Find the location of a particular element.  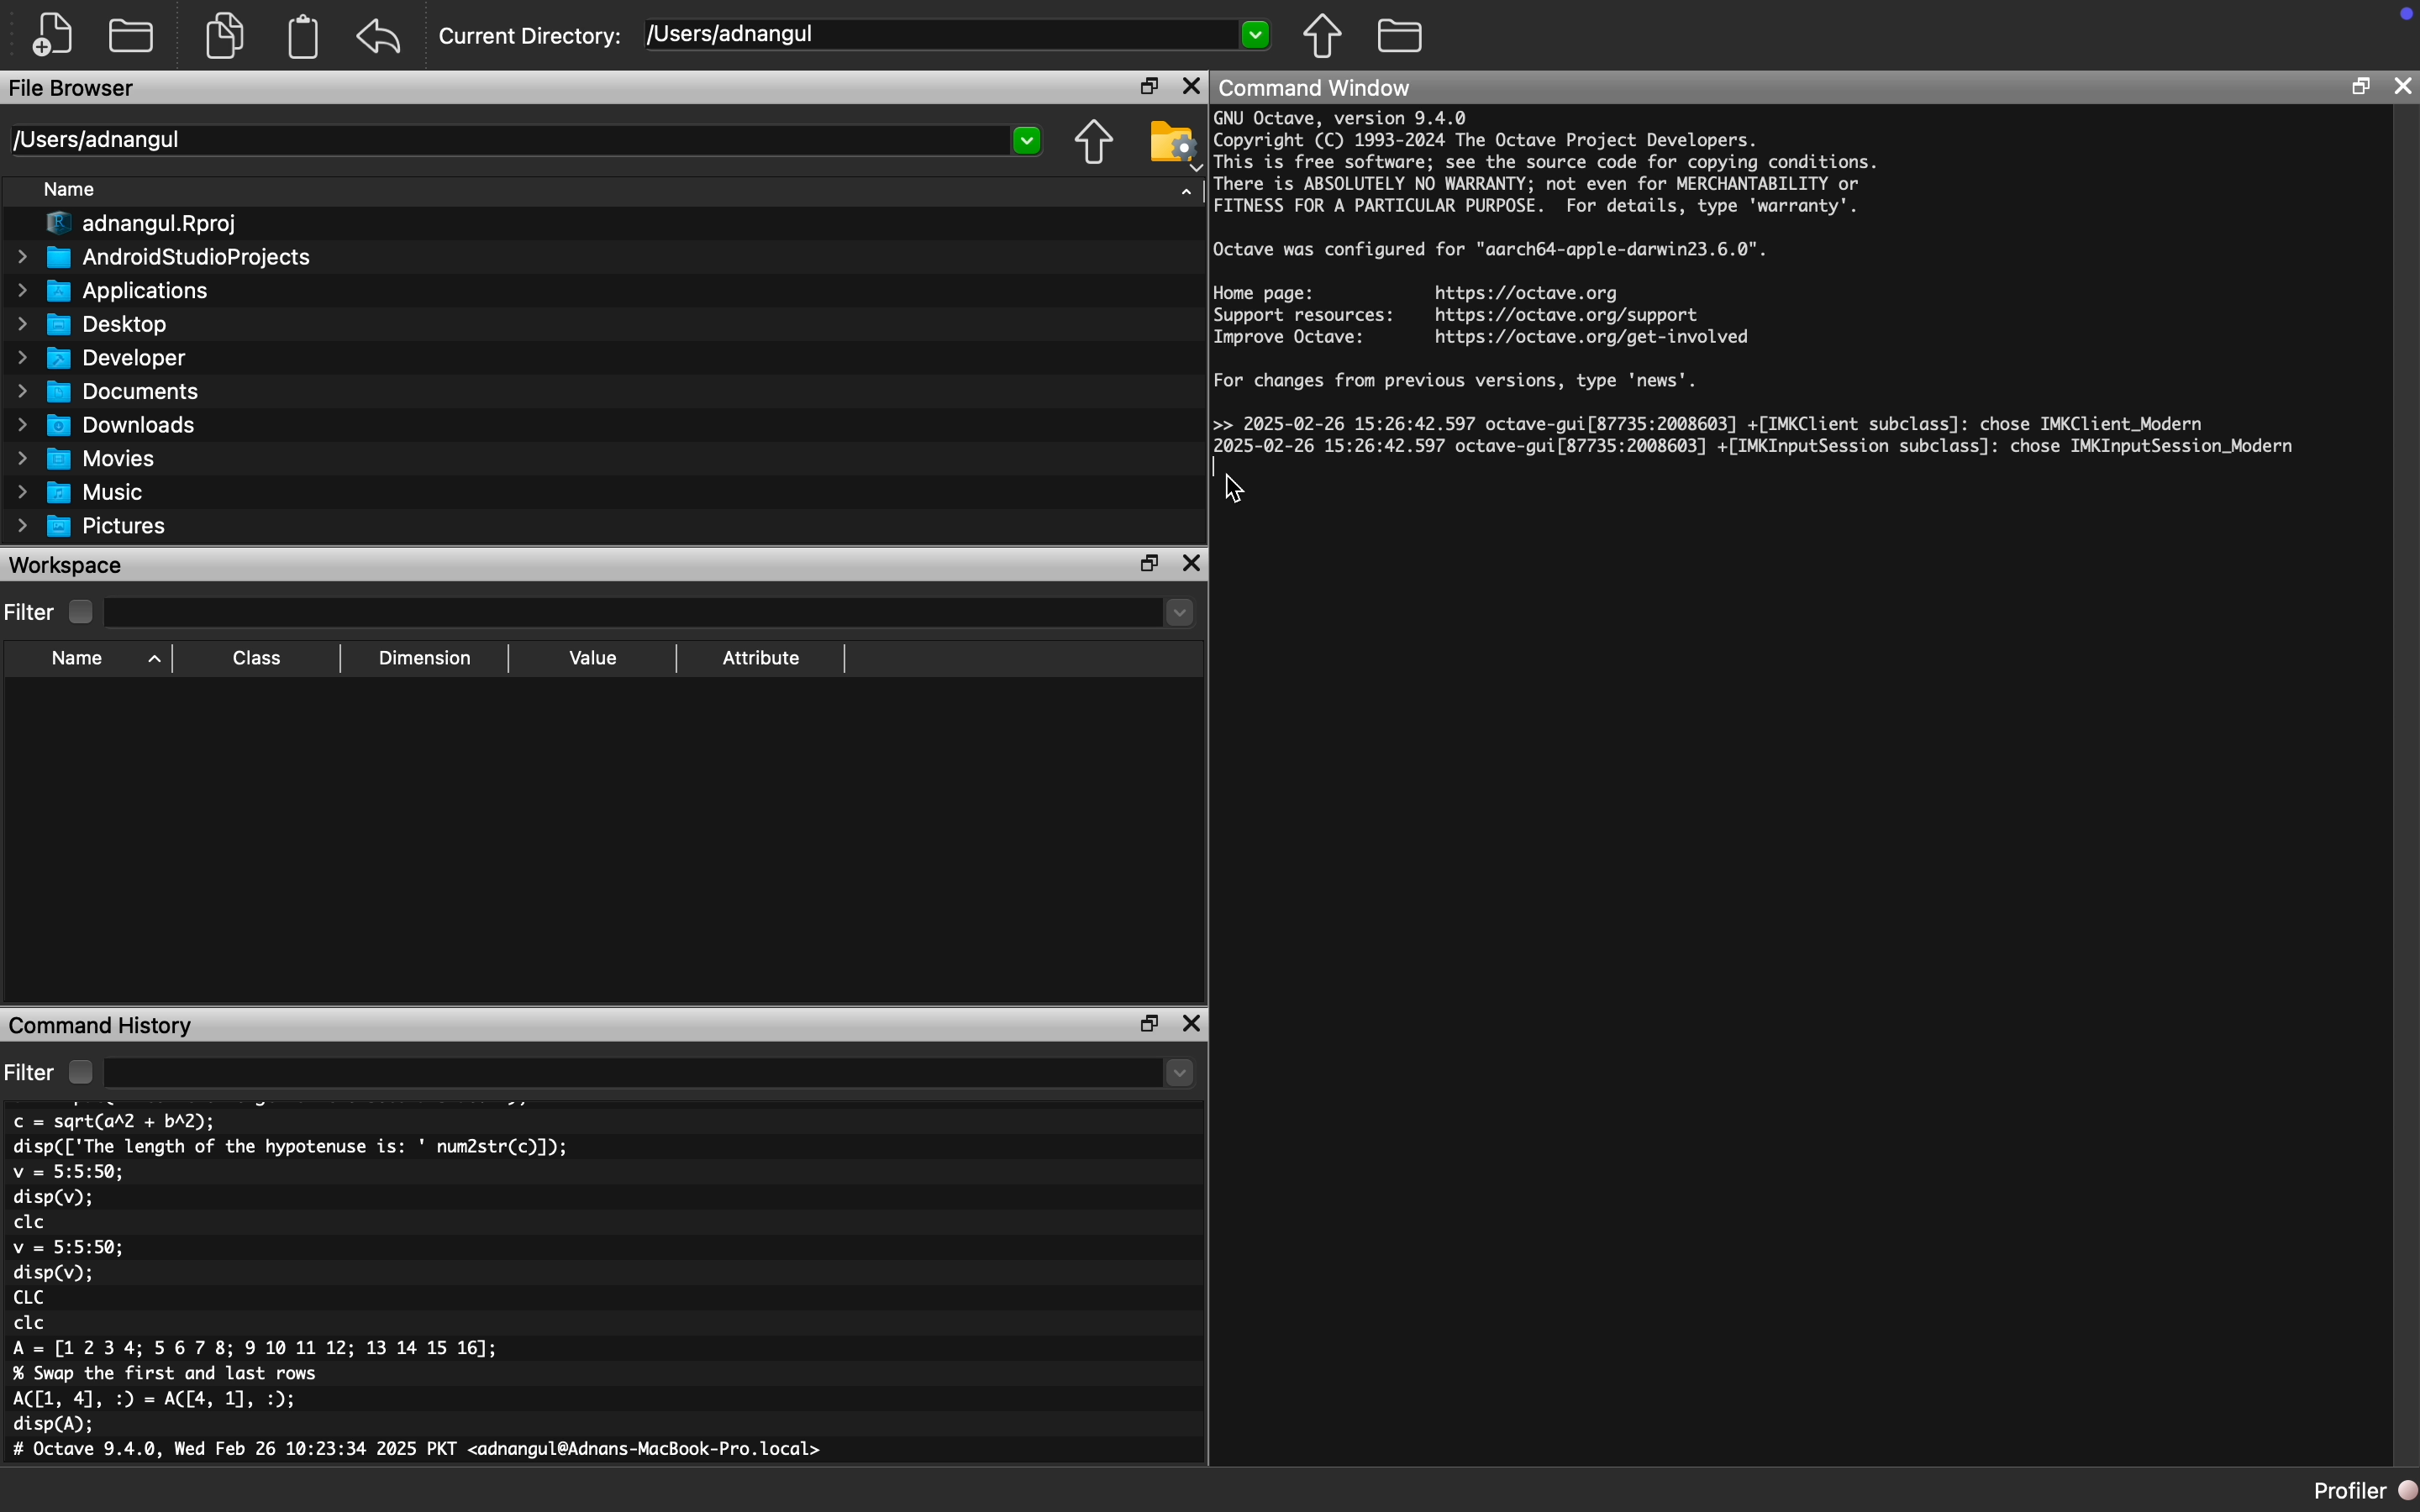

Desktop is located at coordinates (93, 324).